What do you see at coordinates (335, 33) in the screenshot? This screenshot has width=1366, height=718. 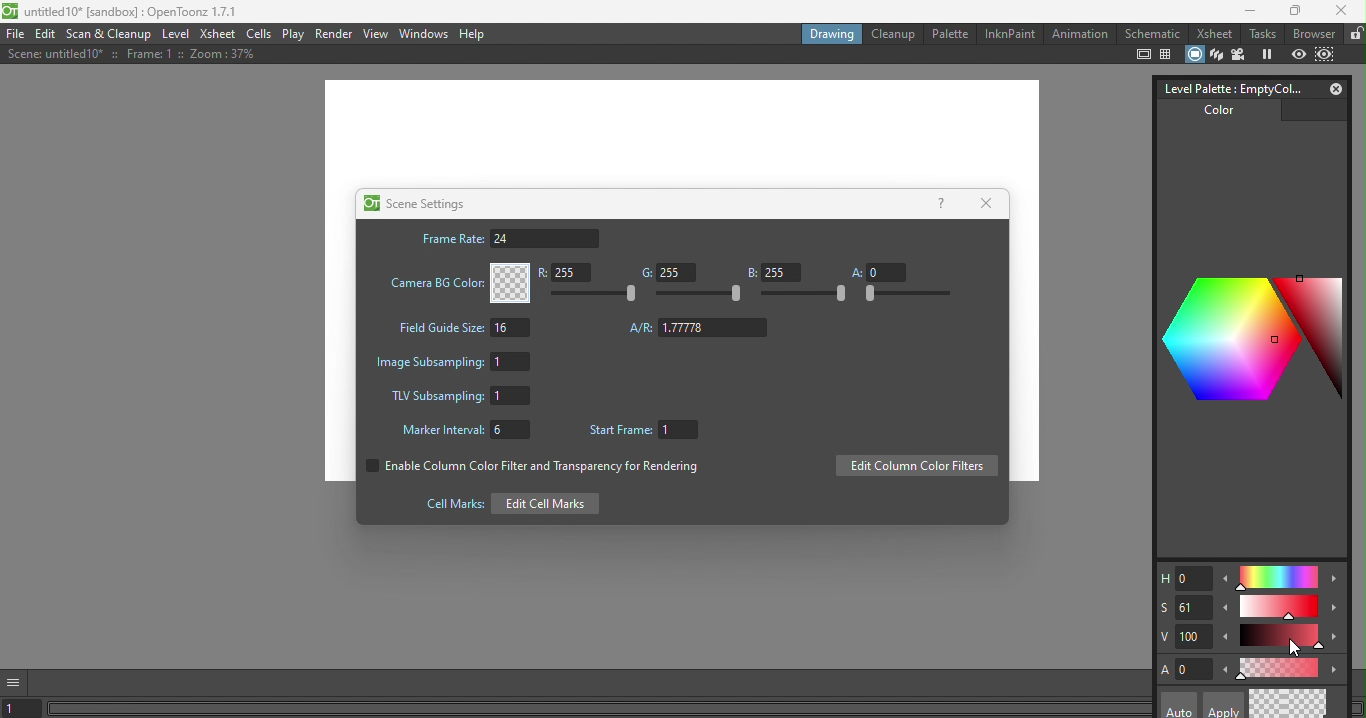 I see `Render` at bounding box center [335, 33].